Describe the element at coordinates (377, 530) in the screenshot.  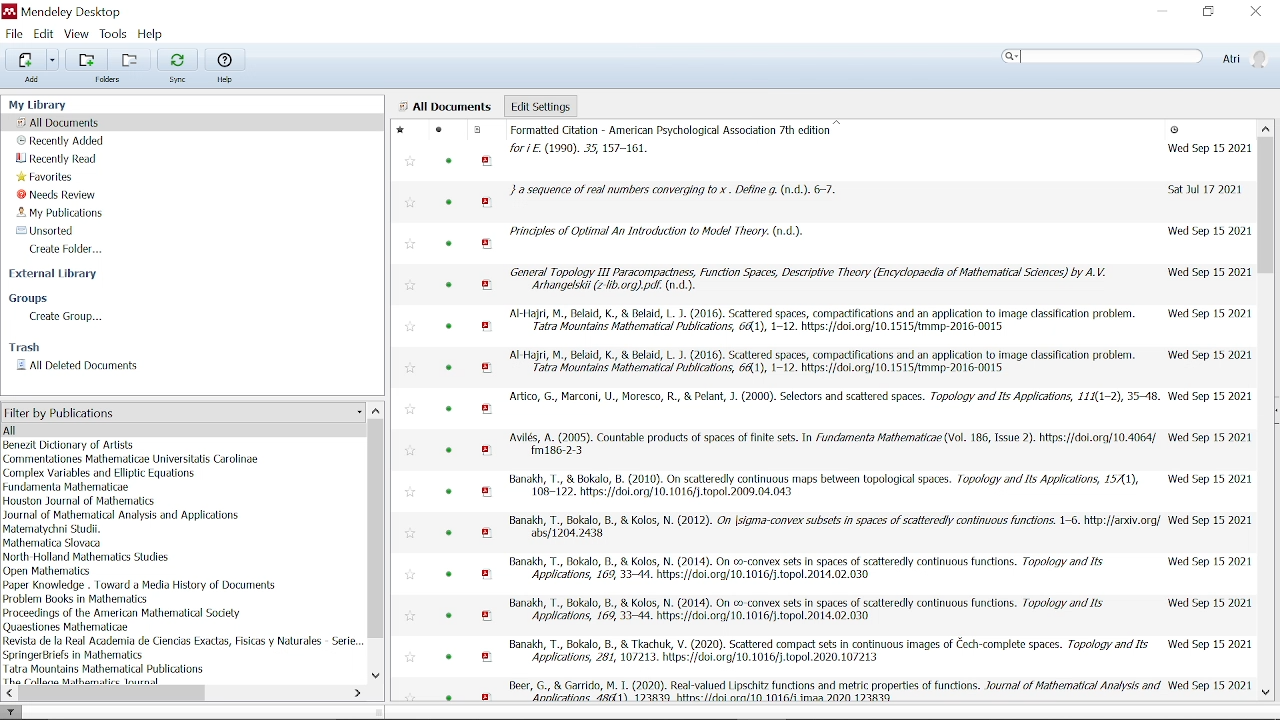
I see `Vertical scrollbar in filter by publication` at that location.